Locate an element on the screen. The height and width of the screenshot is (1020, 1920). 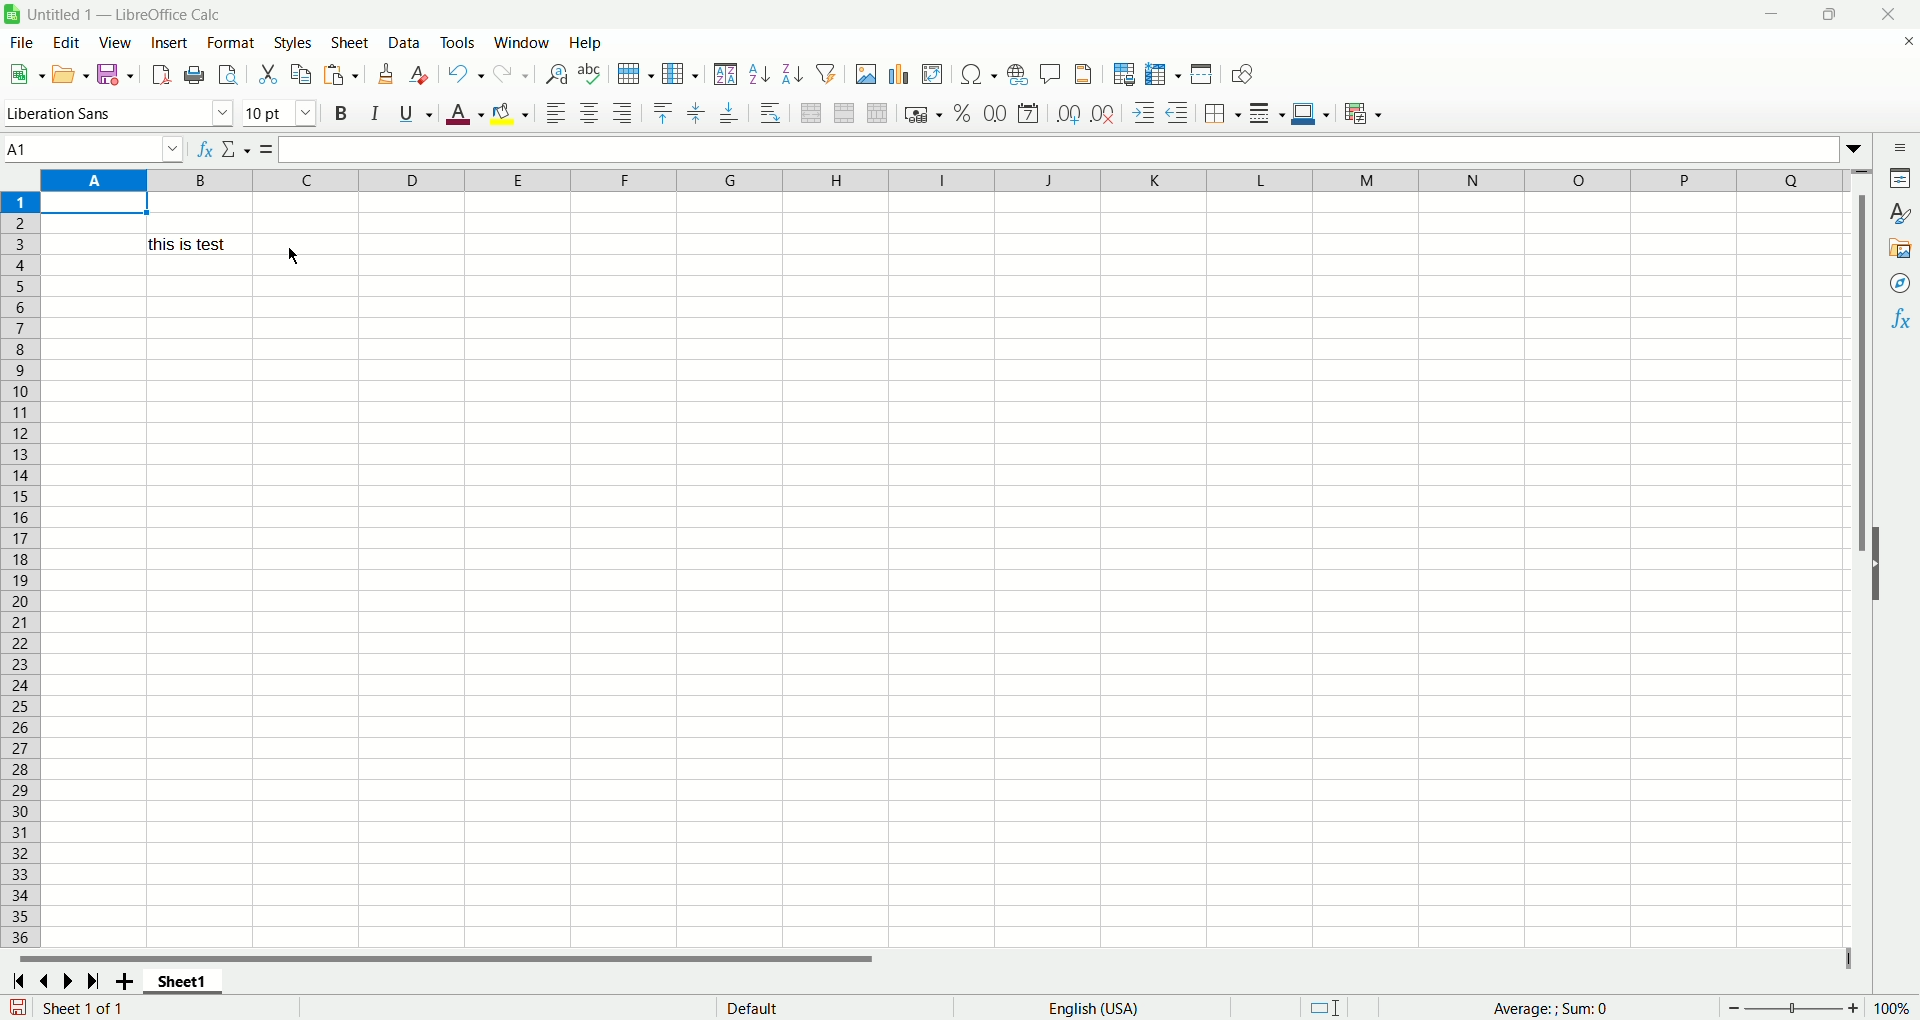
define print area is located at coordinates (1123, 74).